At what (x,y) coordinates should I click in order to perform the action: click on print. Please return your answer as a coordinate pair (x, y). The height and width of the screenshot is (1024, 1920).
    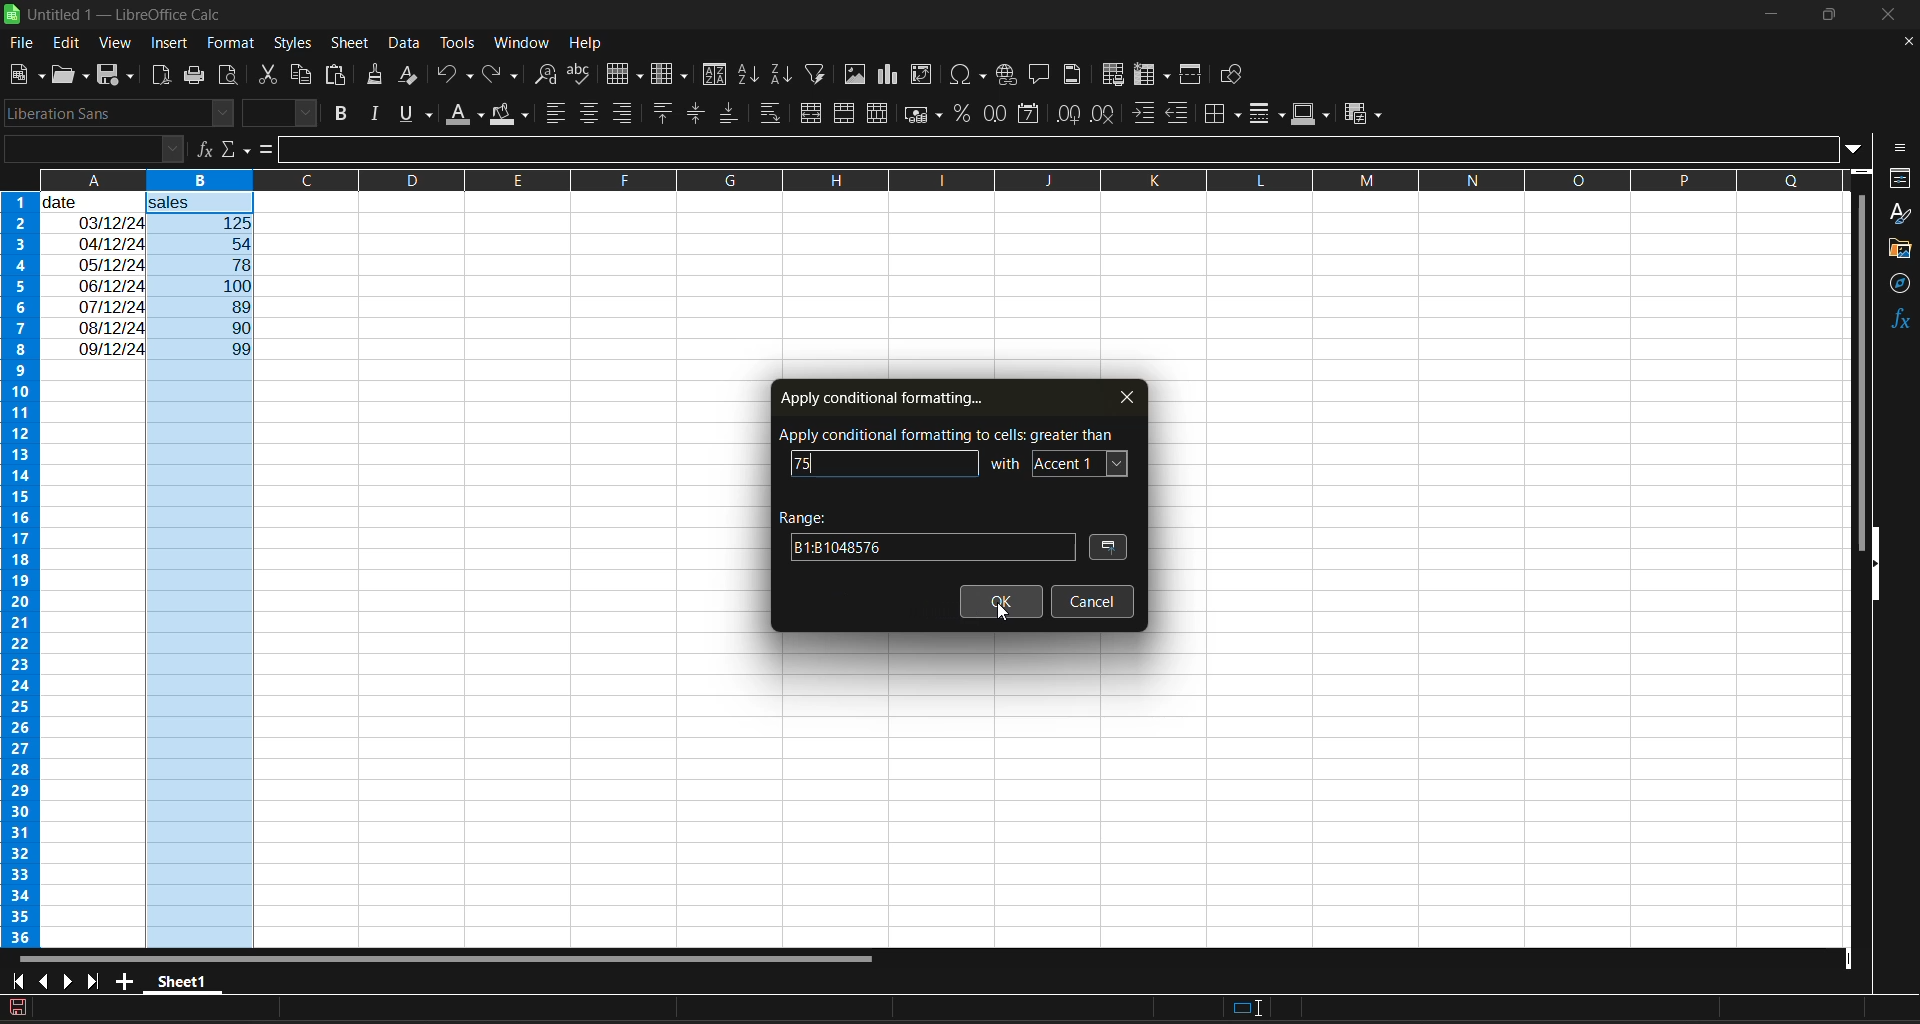
    Looking at the image, I should click on (192, 76).